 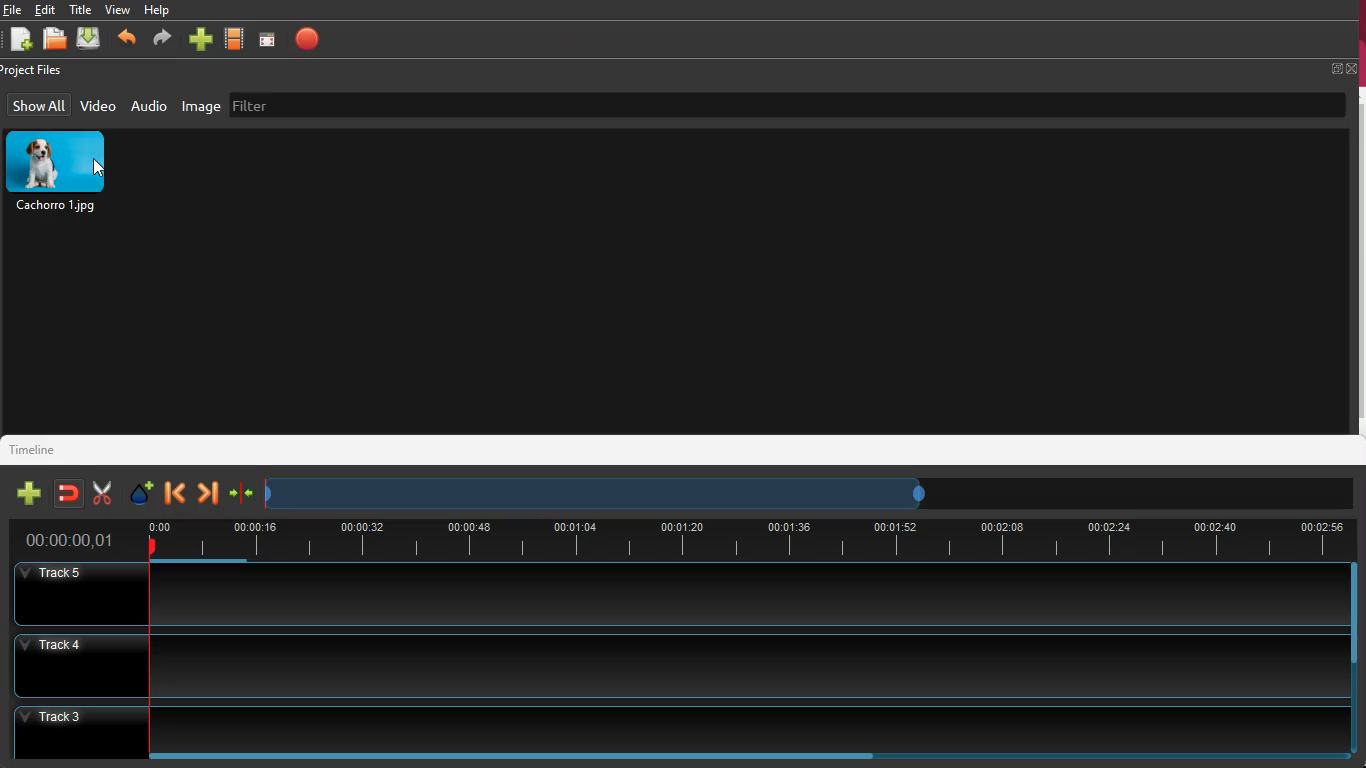 What do you see at coordinates (81, 8) in the screenshot?
I see `title` at bounding box center [81, 8].